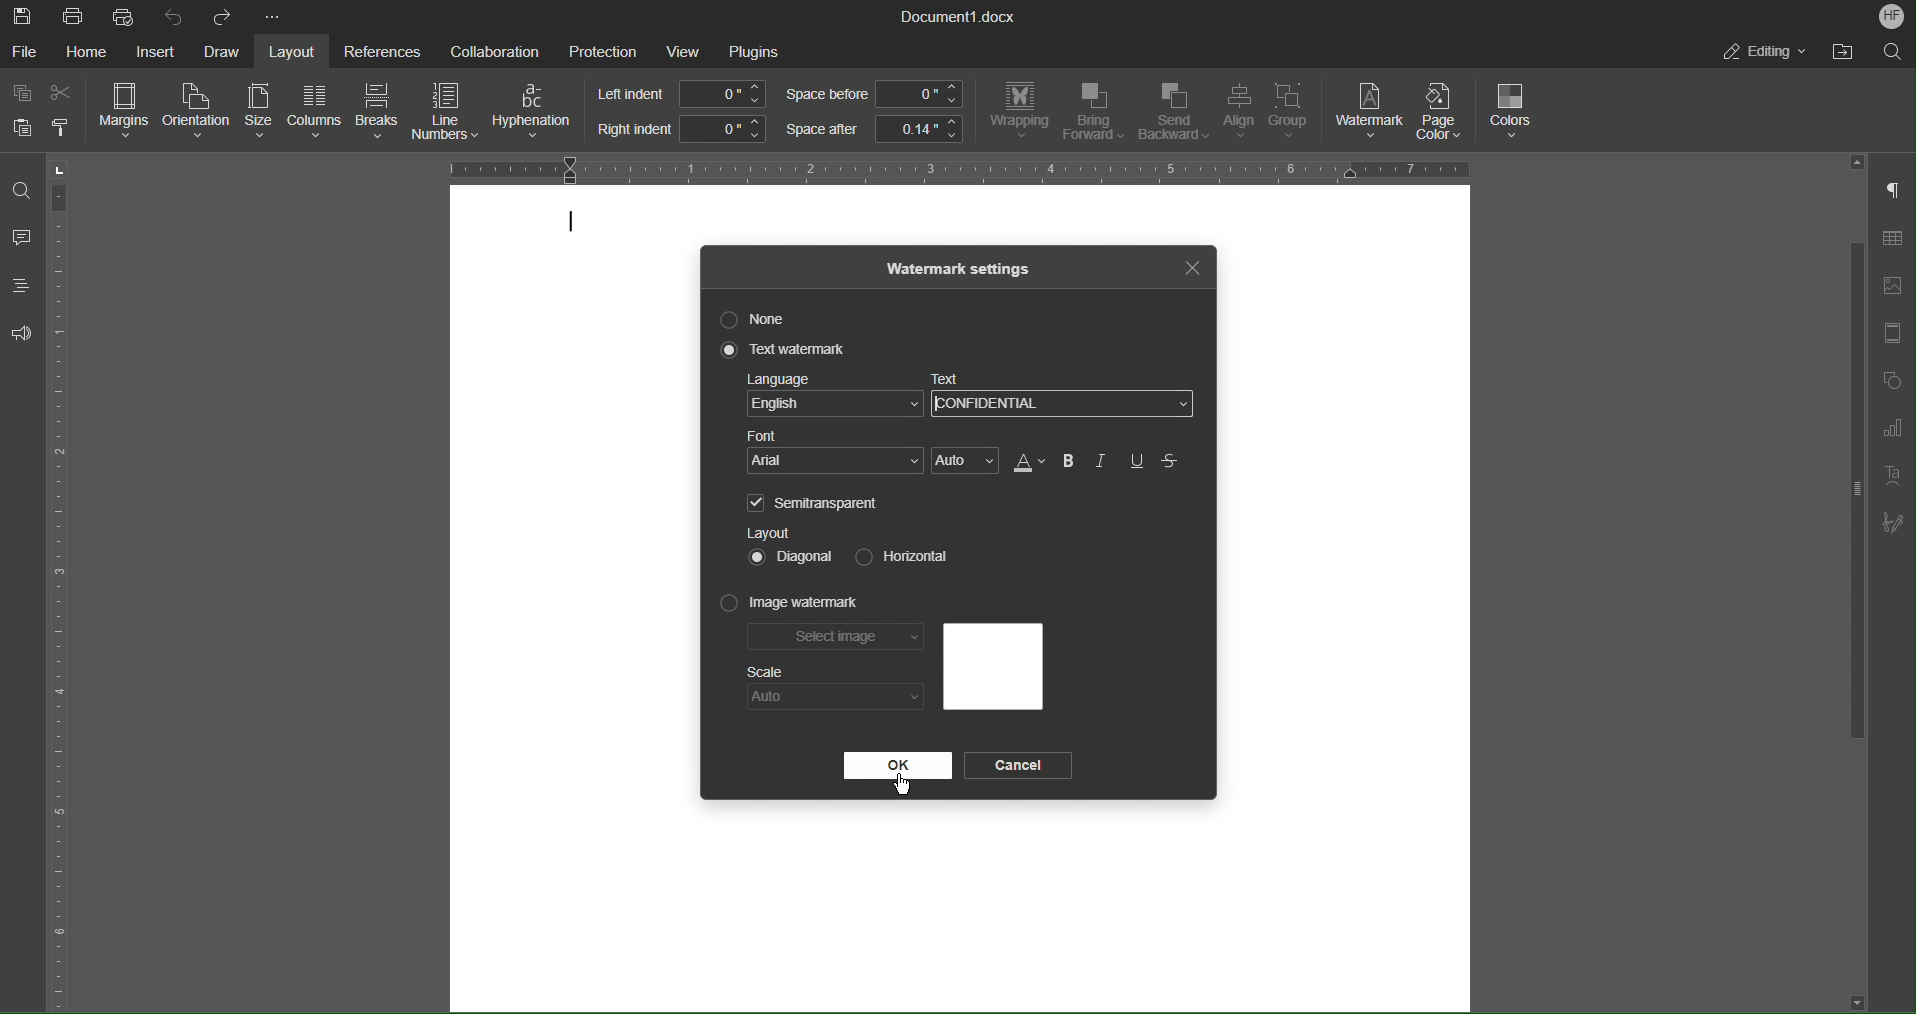 The image size is (1916, 1014). I want to click on Insert Image, so click(1892, 286).